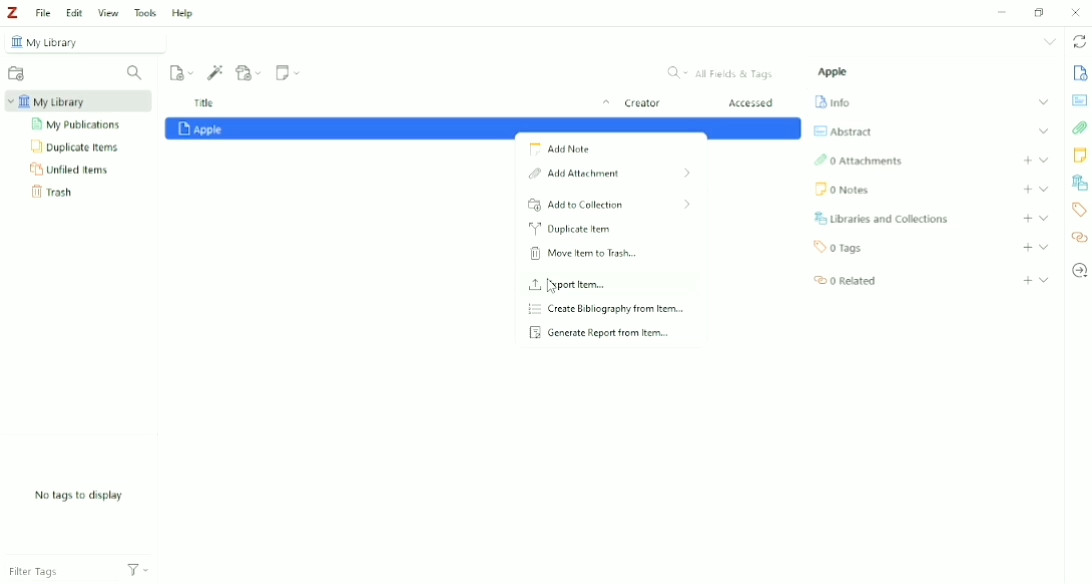  I want to click on Duplicate Item, so click(570, 230).